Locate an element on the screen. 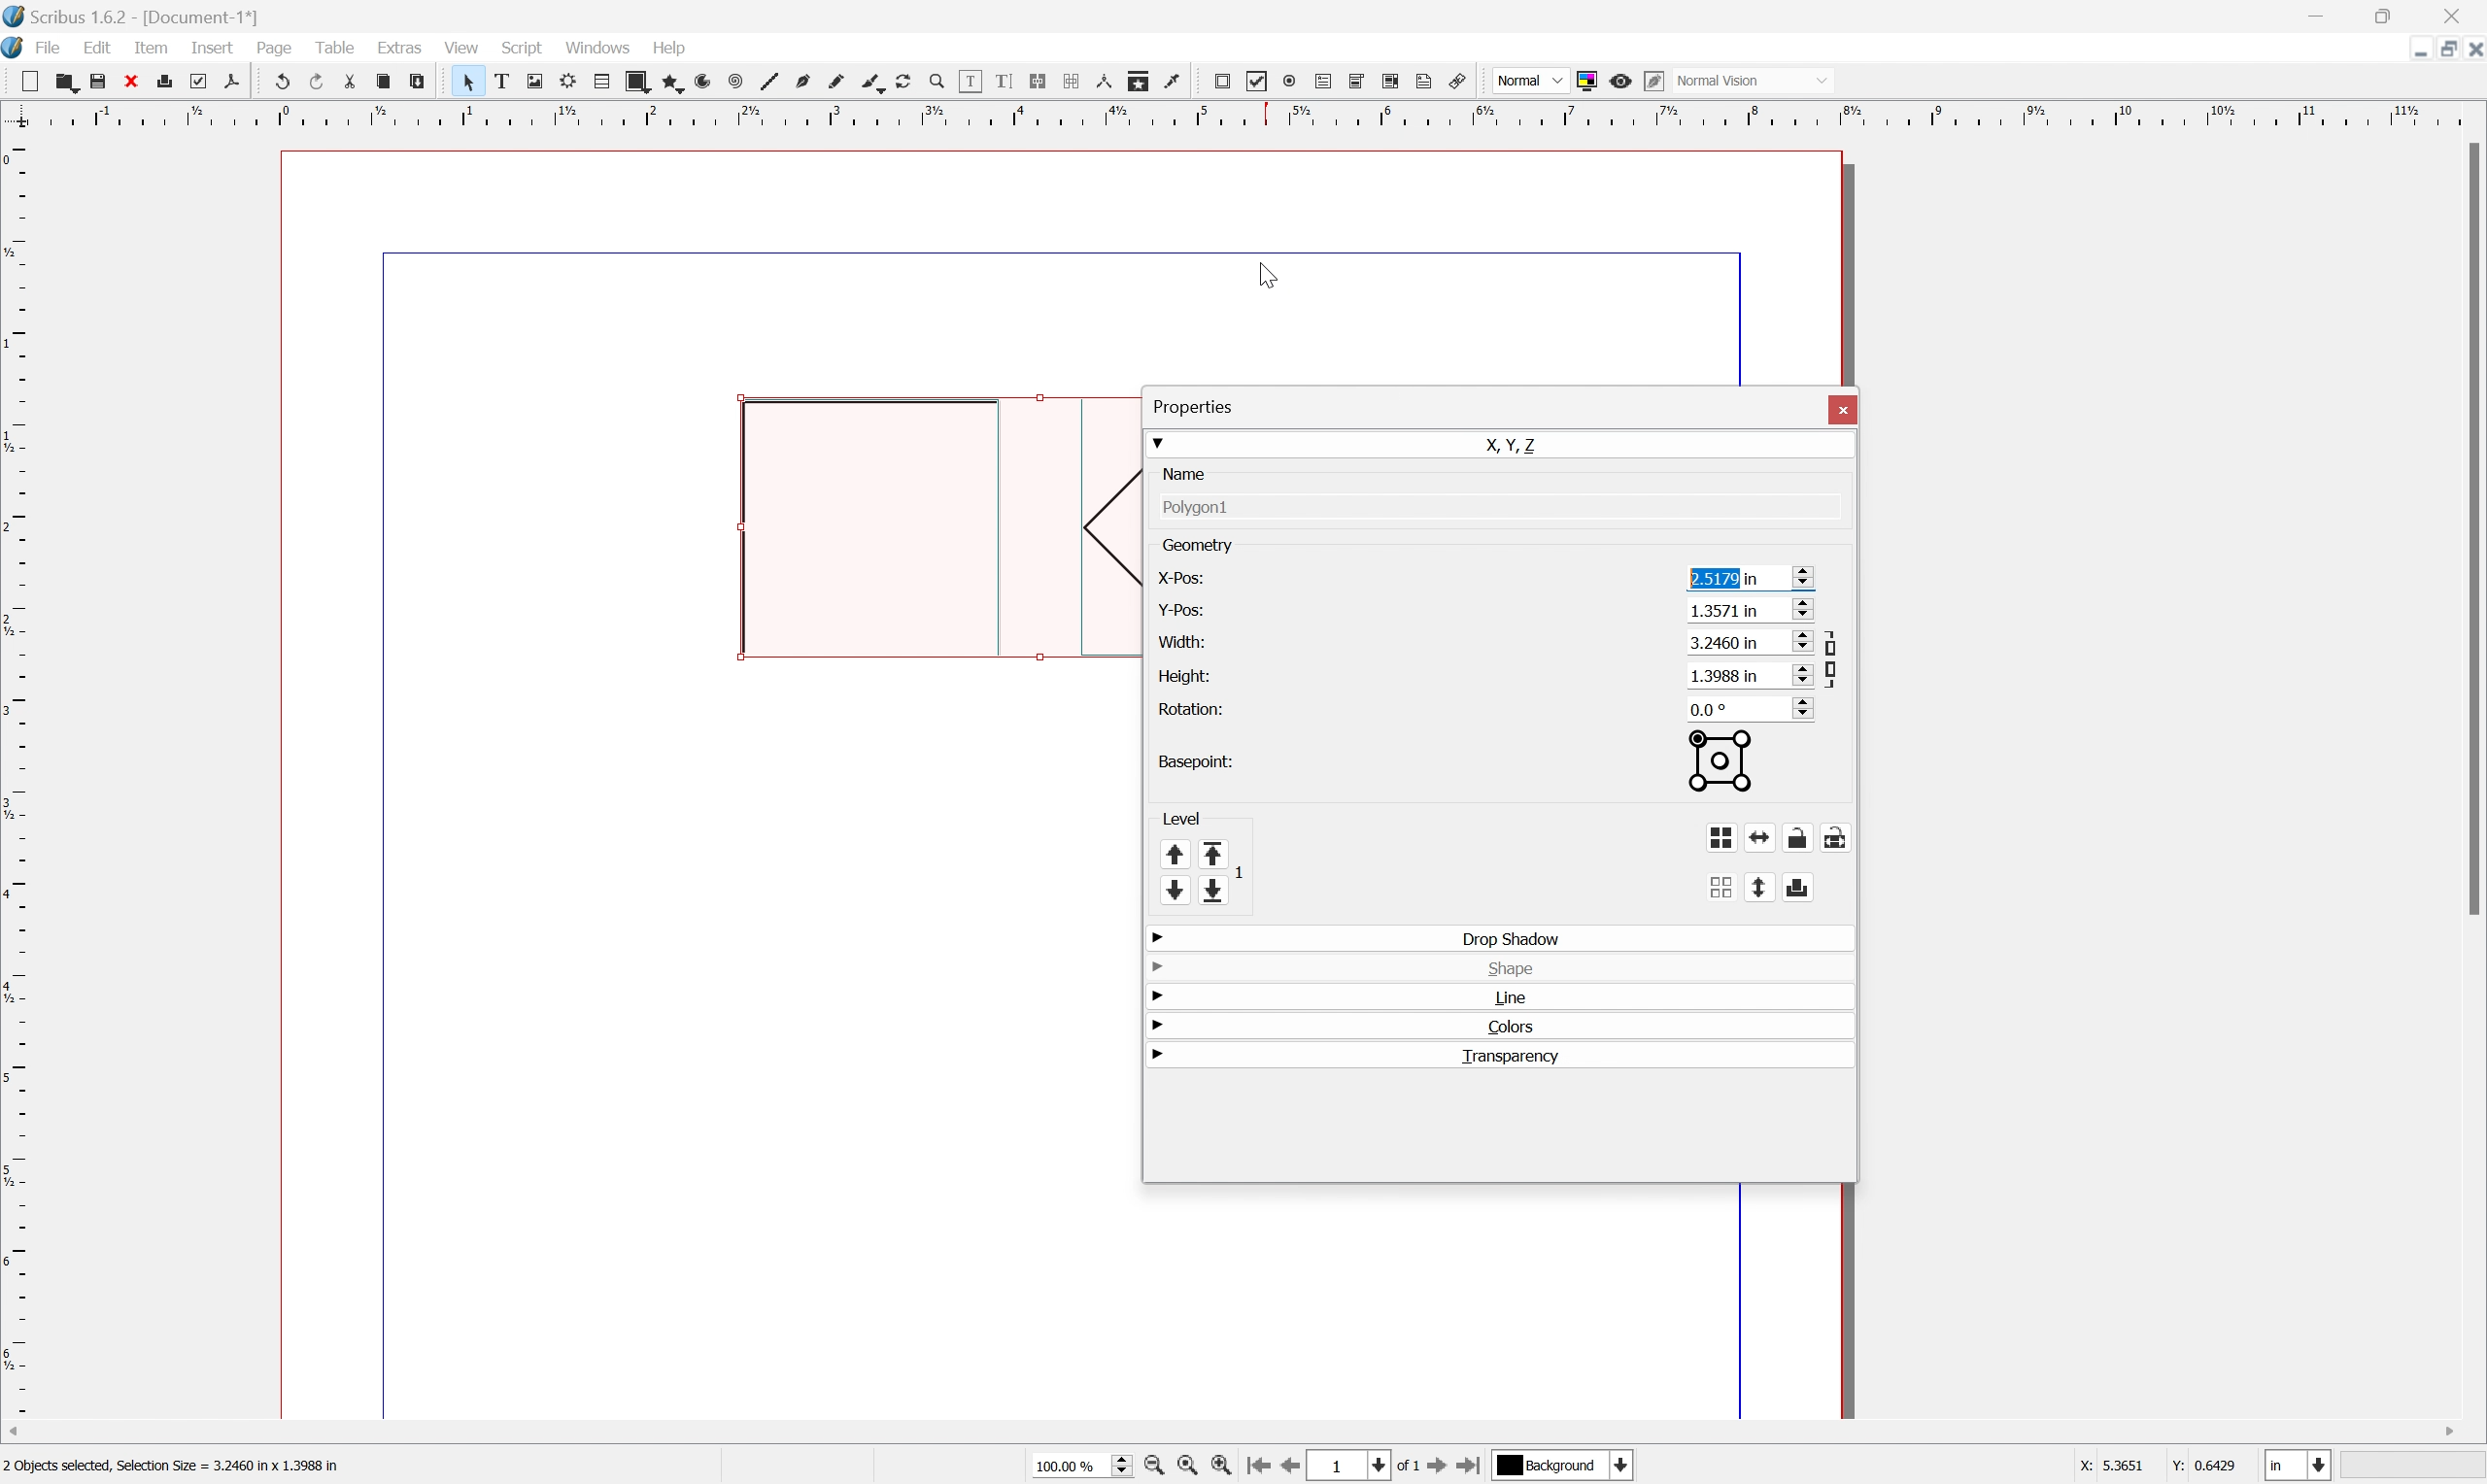  pdf combo box is located at coordinates (1356, 82).